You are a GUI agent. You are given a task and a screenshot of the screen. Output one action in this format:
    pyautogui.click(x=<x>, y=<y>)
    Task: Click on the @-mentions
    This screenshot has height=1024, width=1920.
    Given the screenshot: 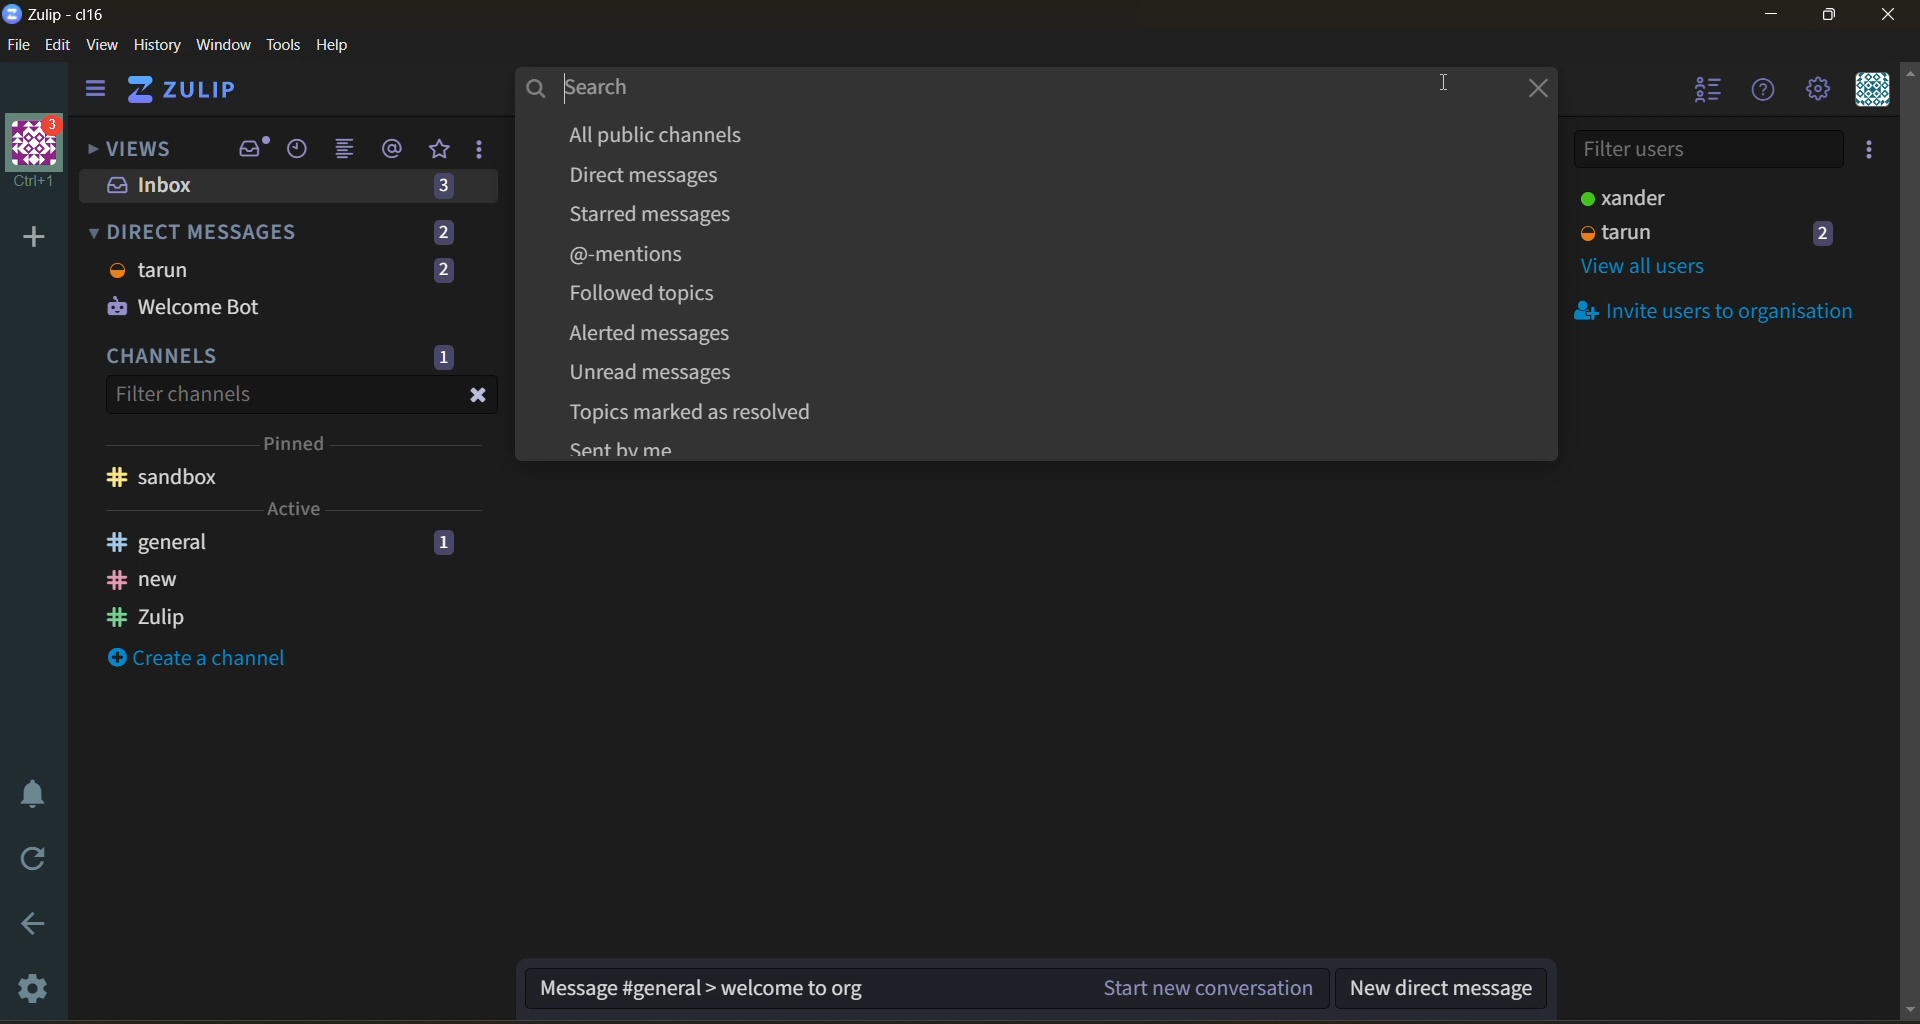 What is the action you would take?
    pyautogui.click(x=617, y=256)
    